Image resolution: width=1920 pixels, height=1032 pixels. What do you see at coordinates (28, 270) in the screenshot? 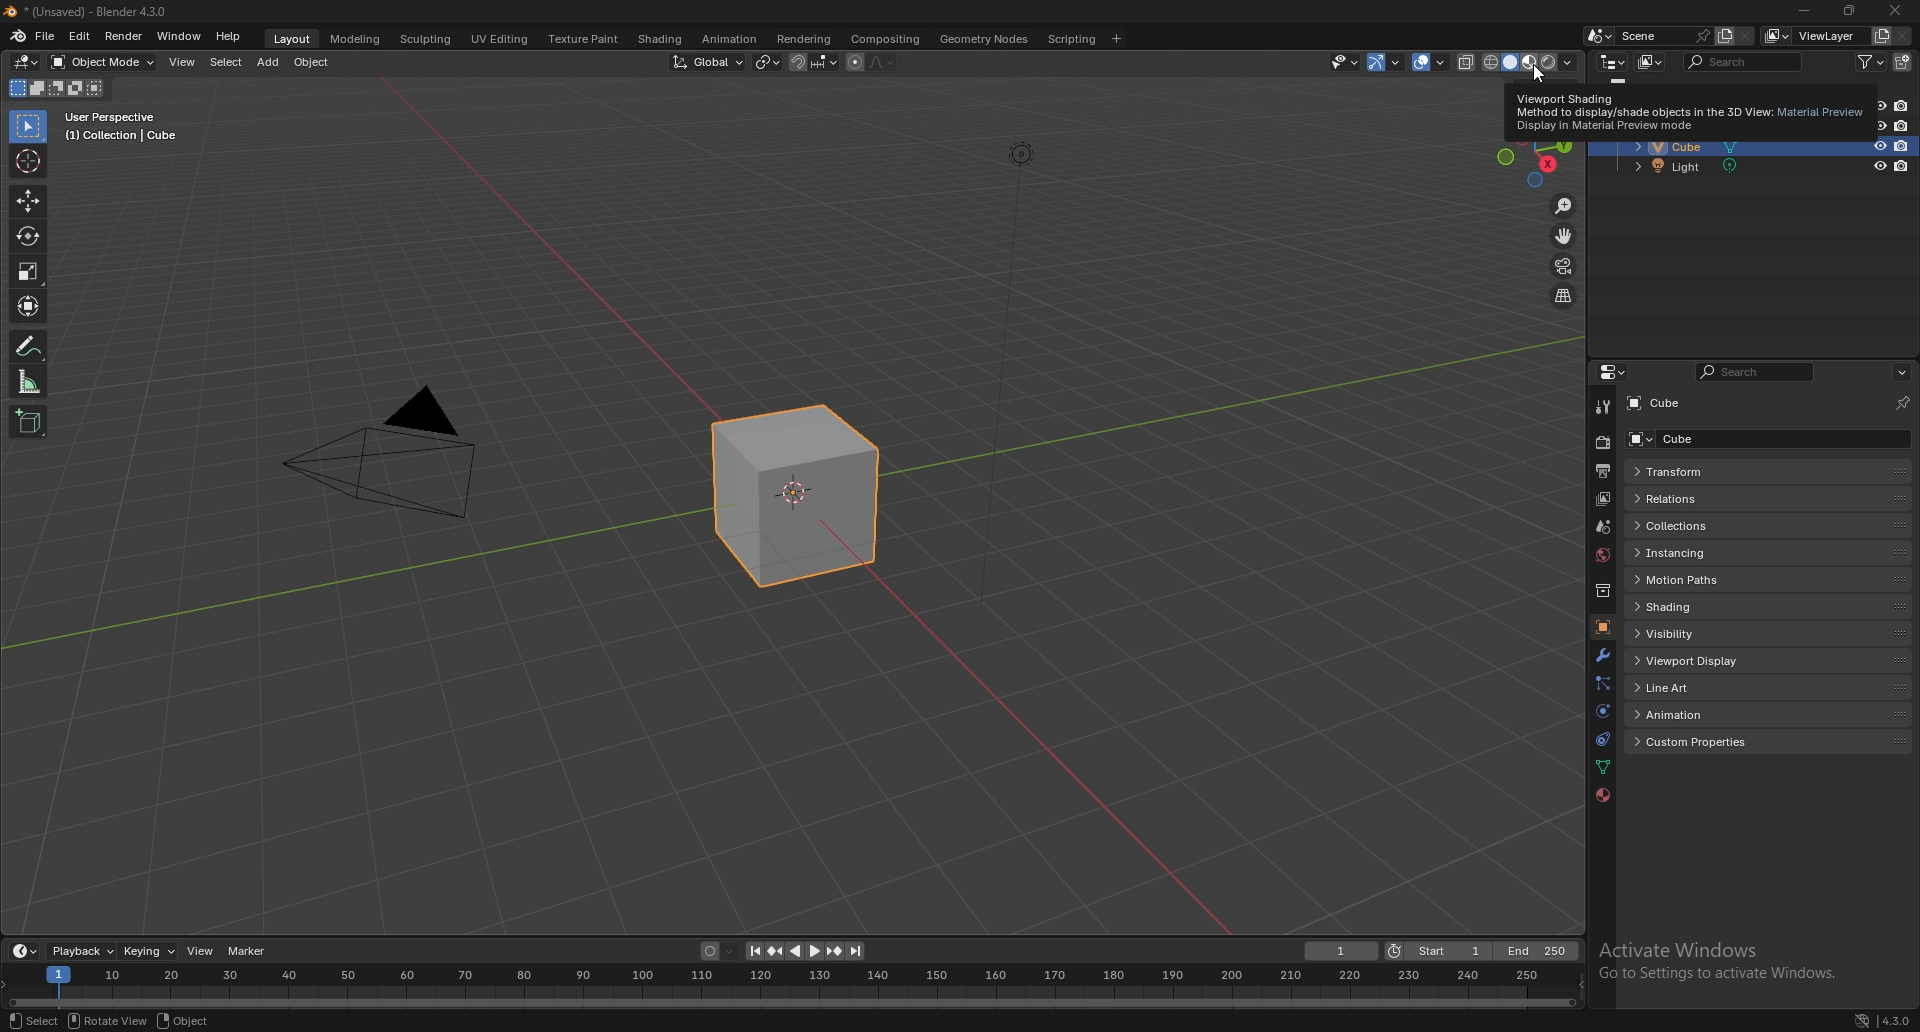
I see `scale` at bounding box center [28, 270].